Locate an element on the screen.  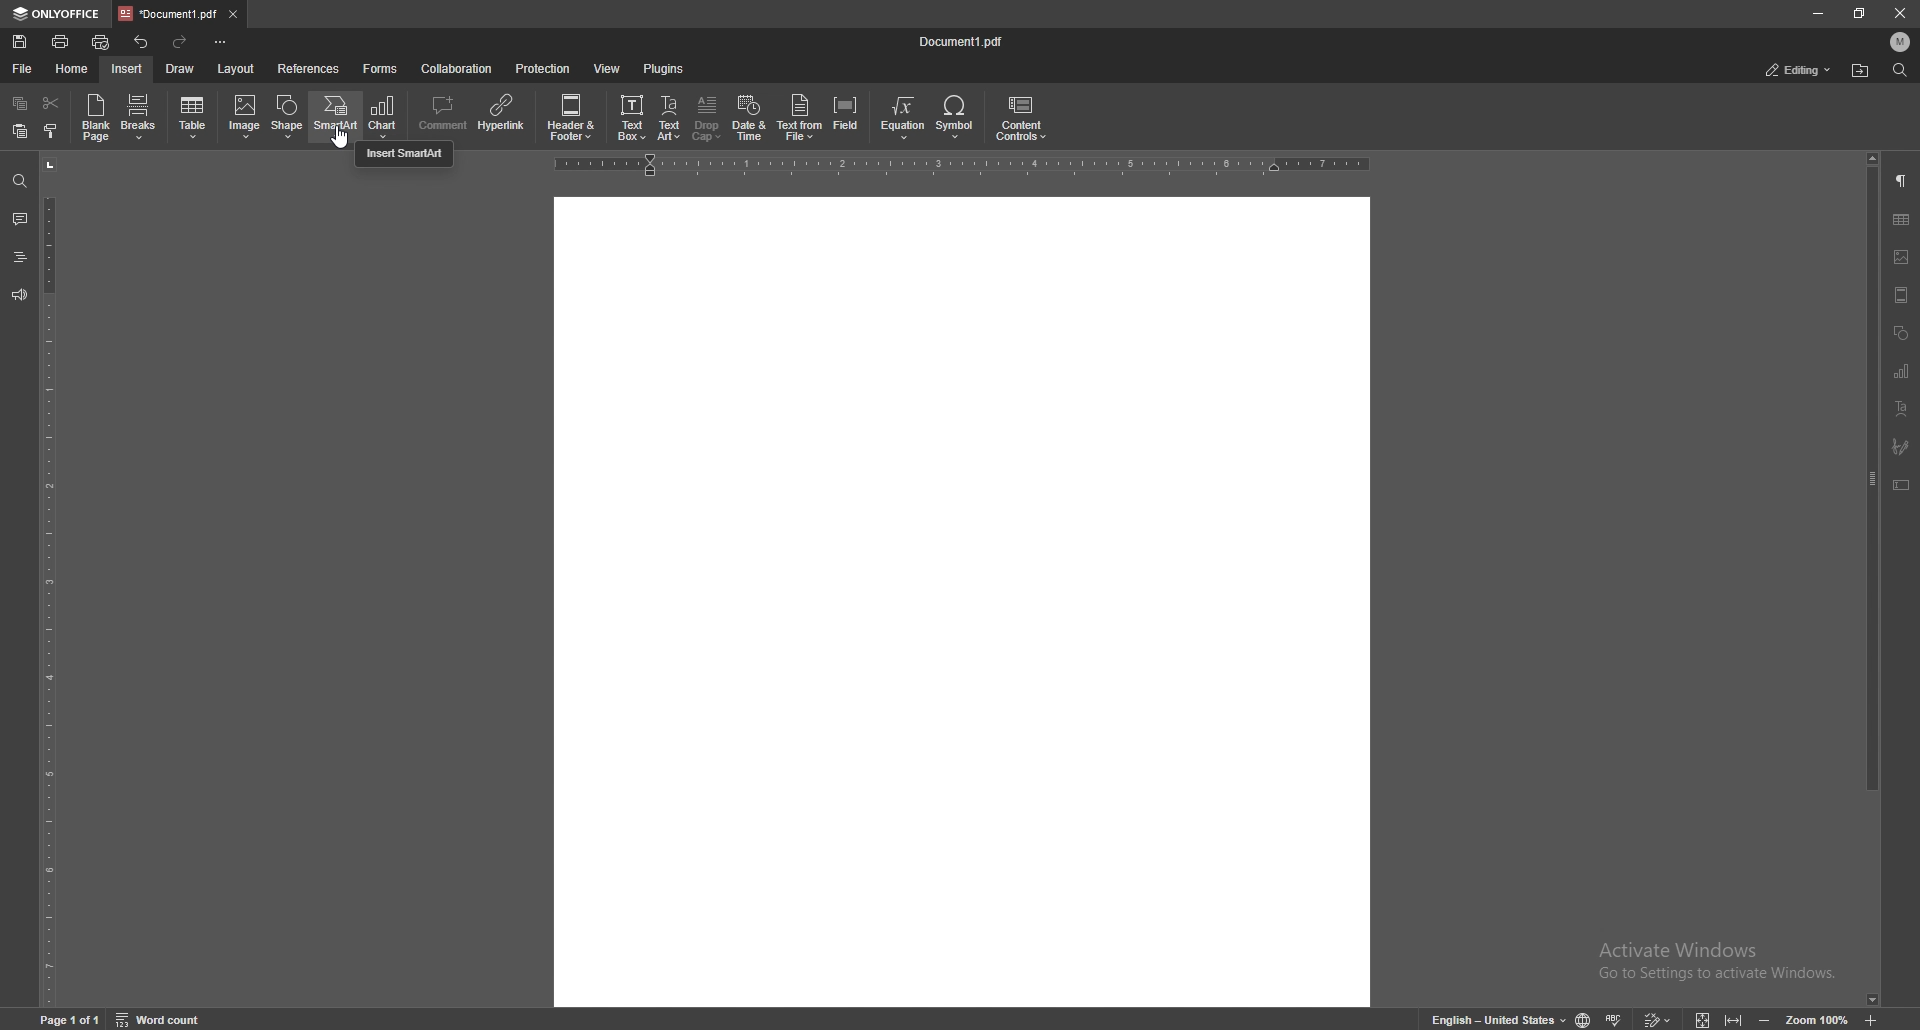
comment is located at coordinates (21, 218).